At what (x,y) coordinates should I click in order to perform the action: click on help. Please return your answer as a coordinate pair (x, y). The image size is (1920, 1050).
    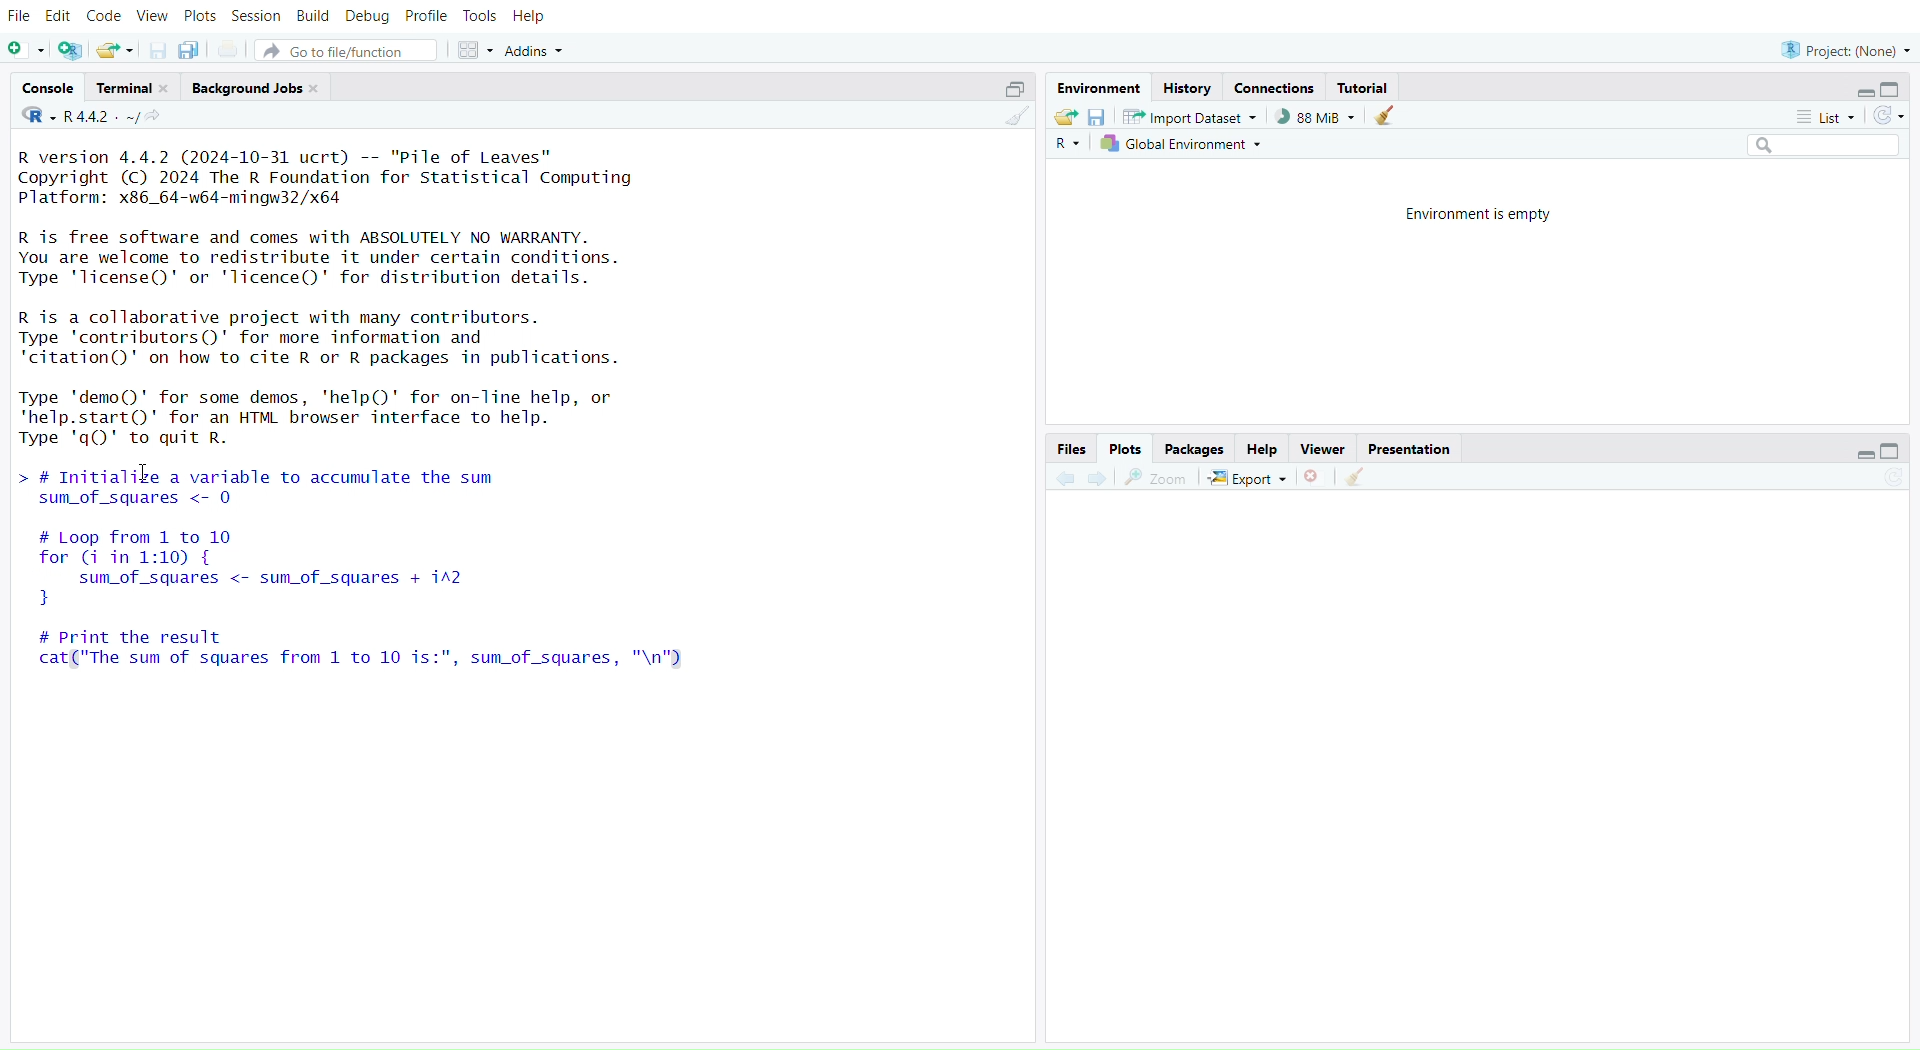
    Looking at the image, I should click on (532, 16).